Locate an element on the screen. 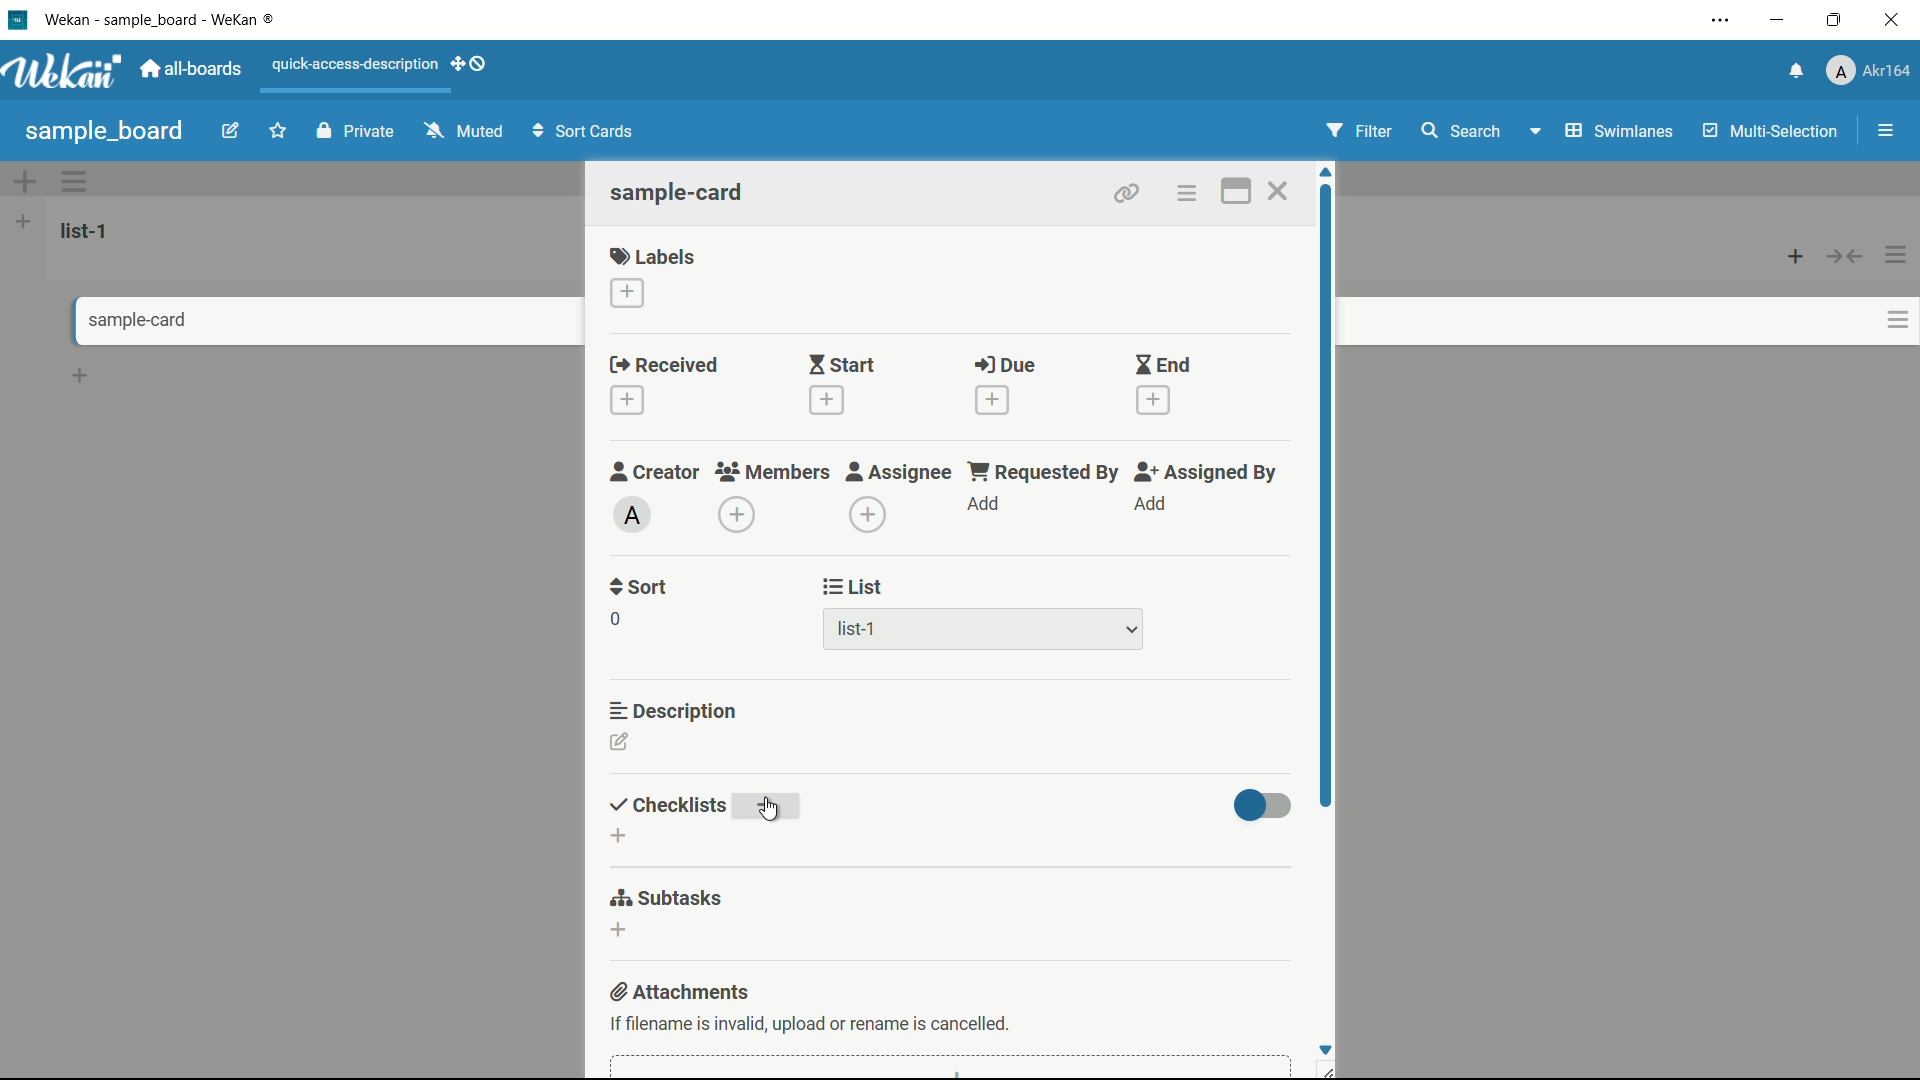 The image size is (1920, 1080). subtasks is located at coordinates (665, 898).